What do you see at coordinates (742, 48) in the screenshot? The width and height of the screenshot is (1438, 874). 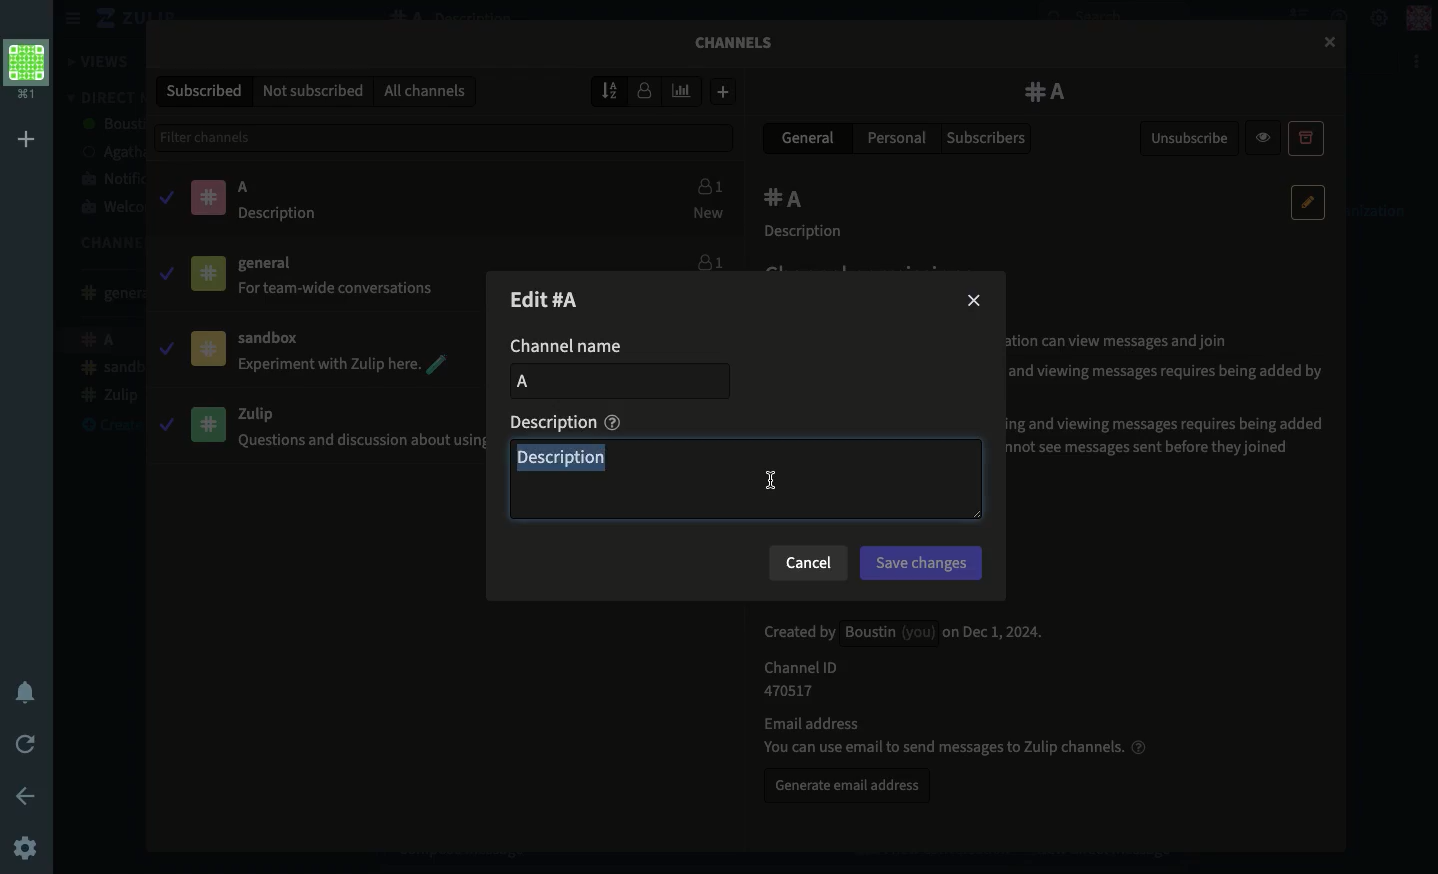 I see `Channels` at bounding box center [742, 48].